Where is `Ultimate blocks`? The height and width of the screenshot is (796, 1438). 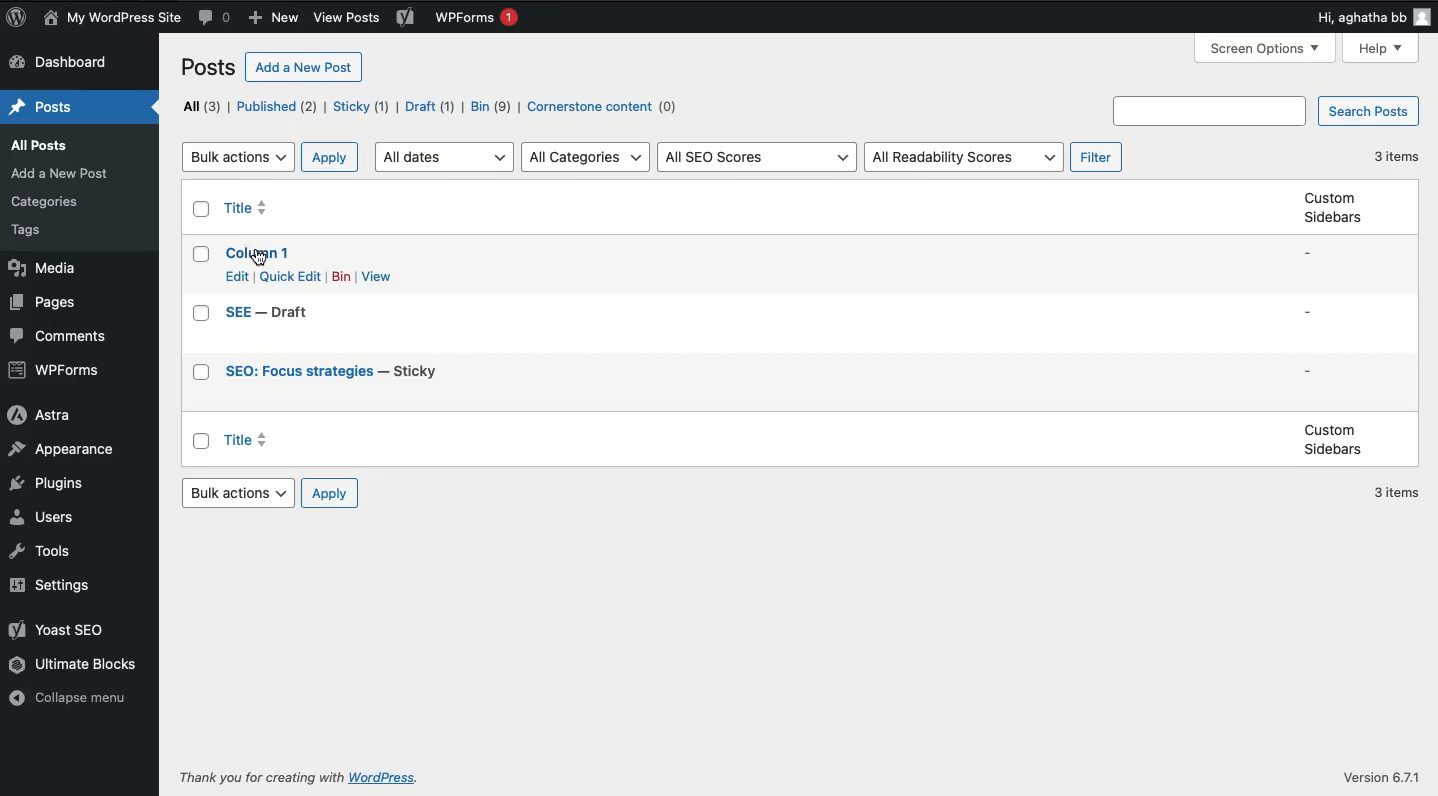 Ultimate blocks is located at coordinates (75, 665).